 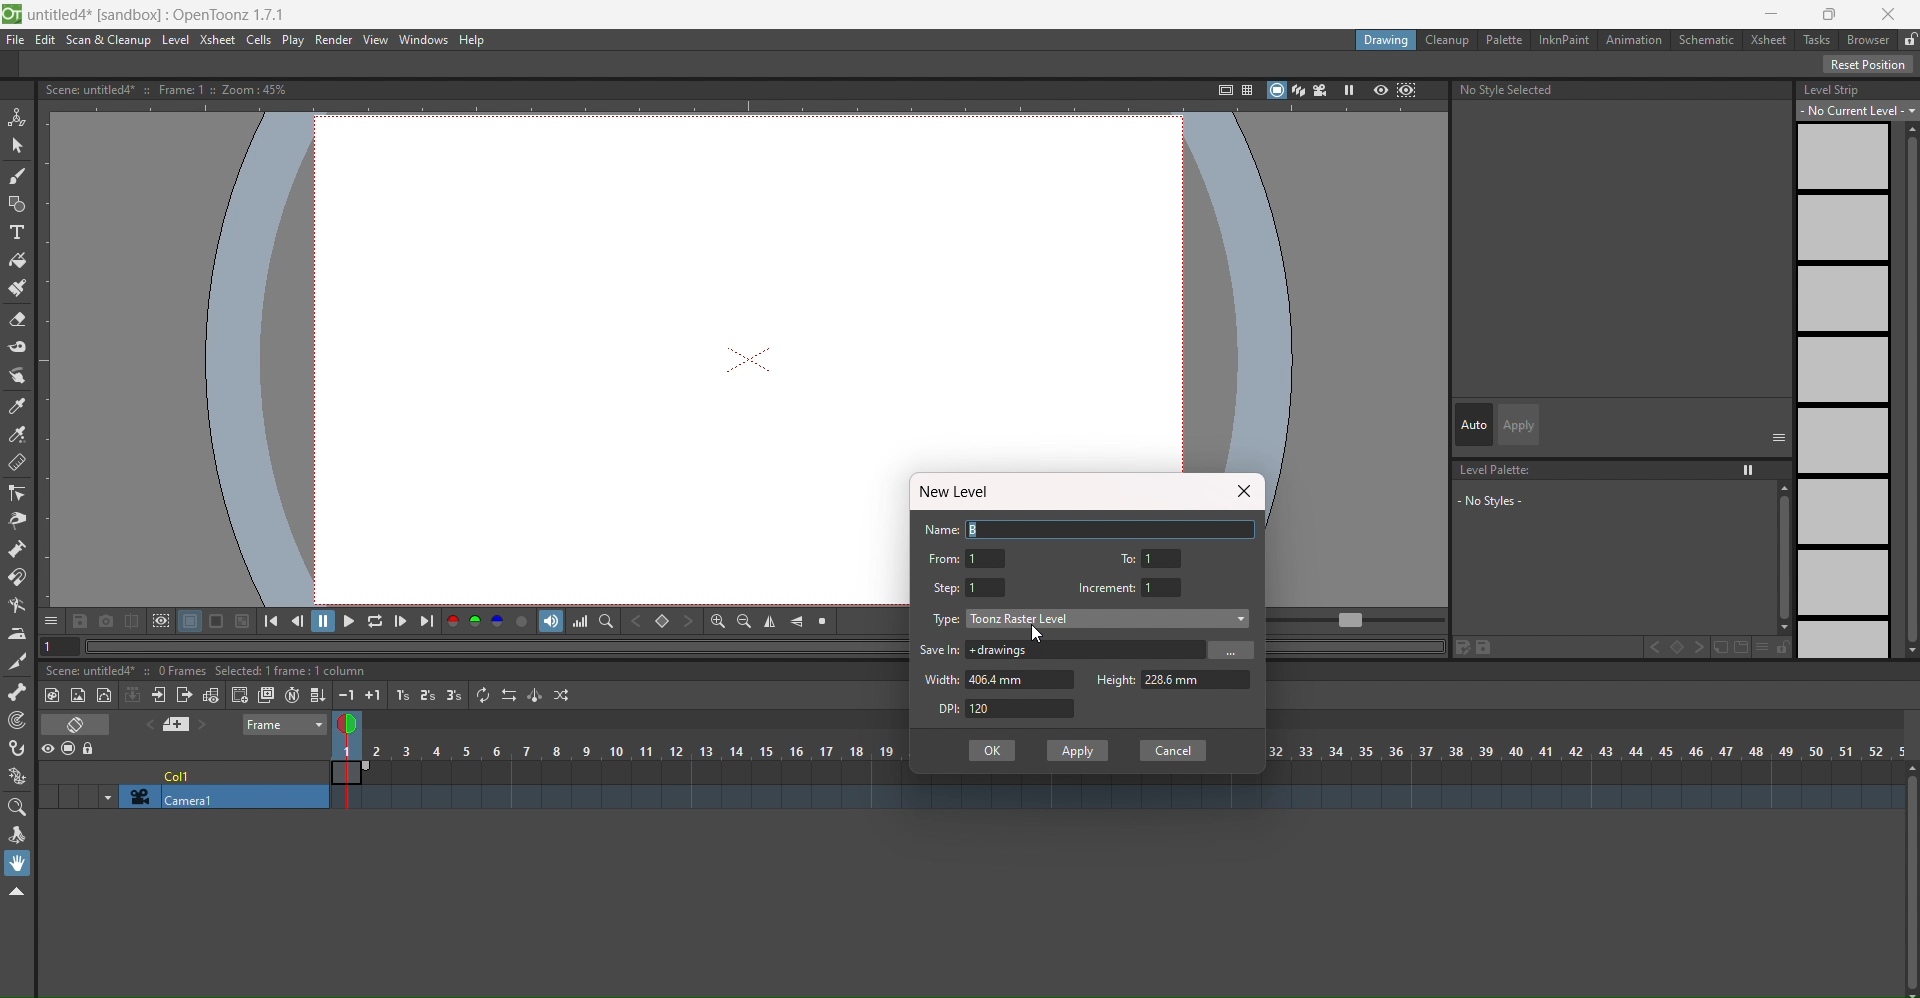 What do you see at coordinates (1131, 556) in the screenshot?
I see `to` at bounding box center [1131, 556].